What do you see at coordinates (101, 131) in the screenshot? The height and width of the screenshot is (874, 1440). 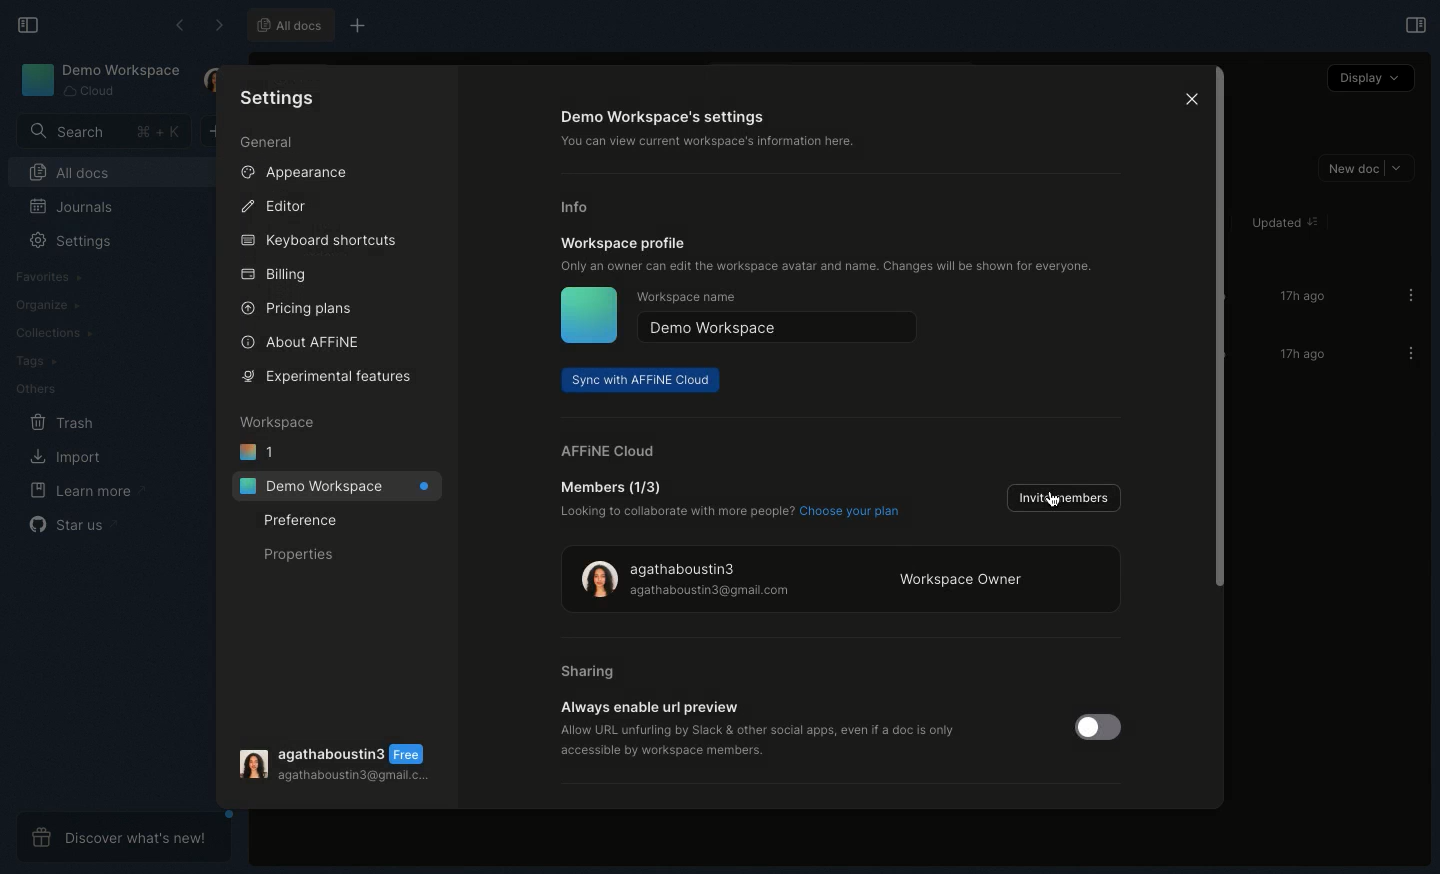 I see `Search` at bounding box center [101, 131].